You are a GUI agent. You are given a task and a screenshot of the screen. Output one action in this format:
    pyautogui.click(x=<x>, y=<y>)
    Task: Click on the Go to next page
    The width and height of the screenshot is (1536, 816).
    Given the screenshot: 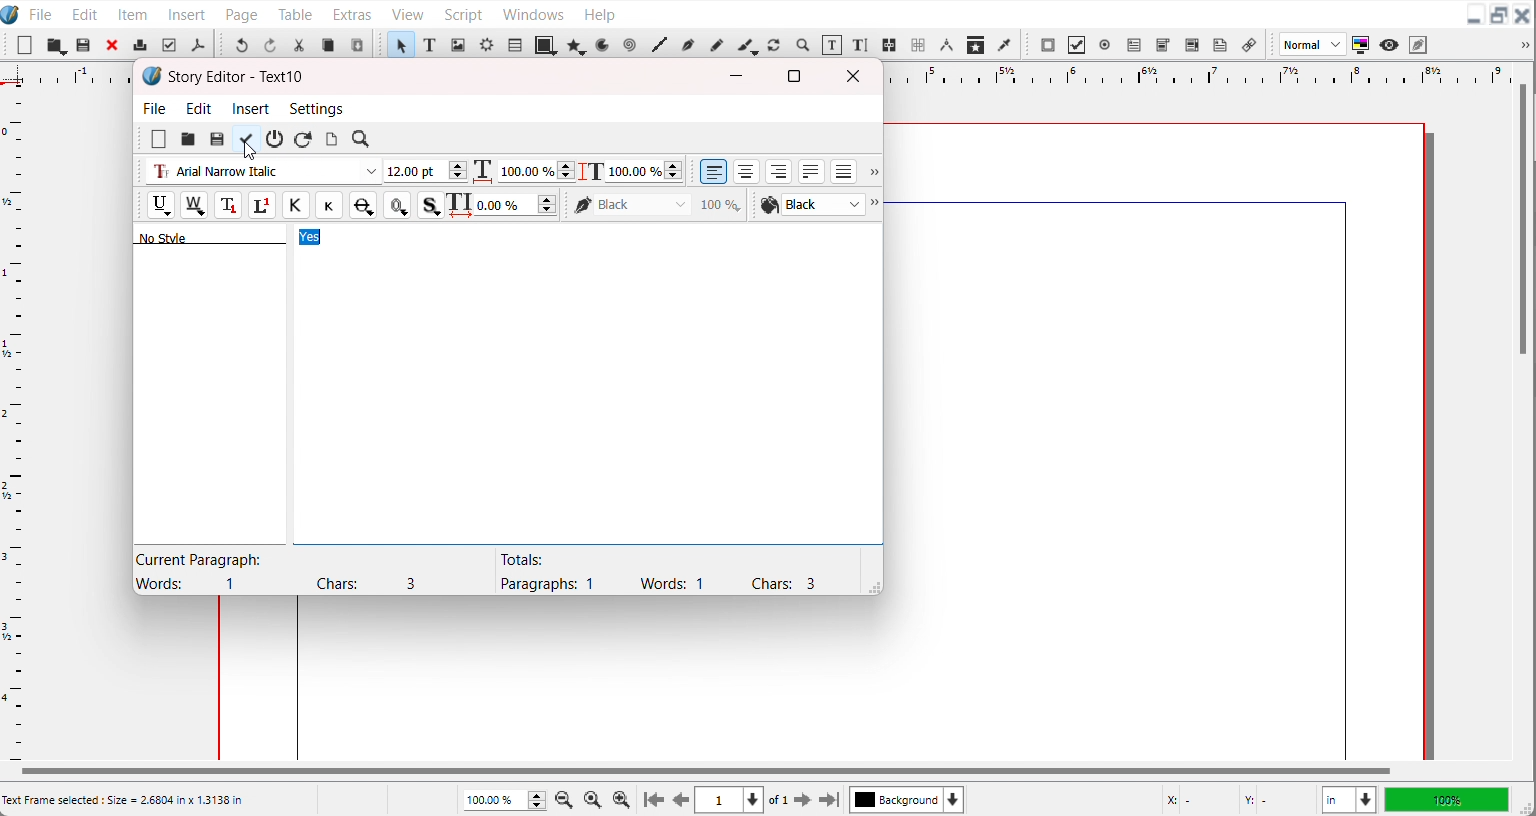 What is the action you would take?
    pyautogui.click(x=791, y=800)
    